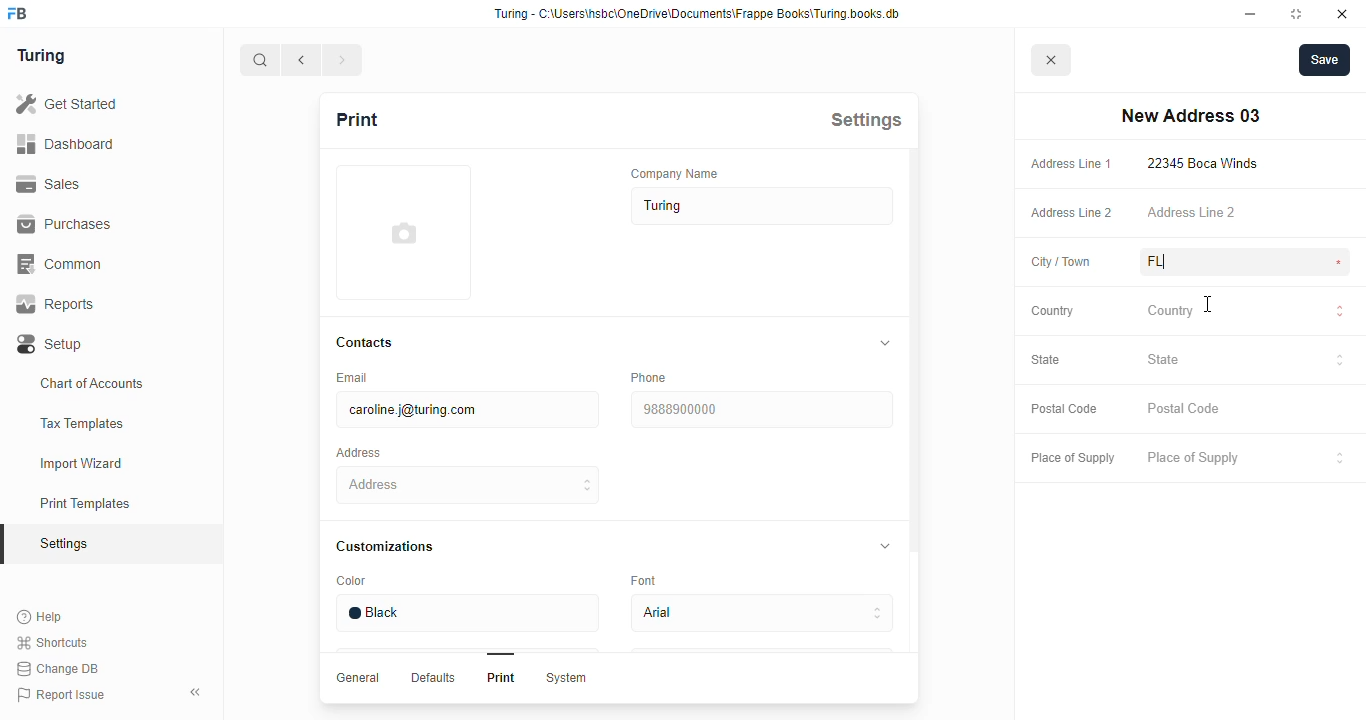  What do you see at coordinates (66, 545) in the screenshot?
I see `settings` at bounding box center [66, 545].